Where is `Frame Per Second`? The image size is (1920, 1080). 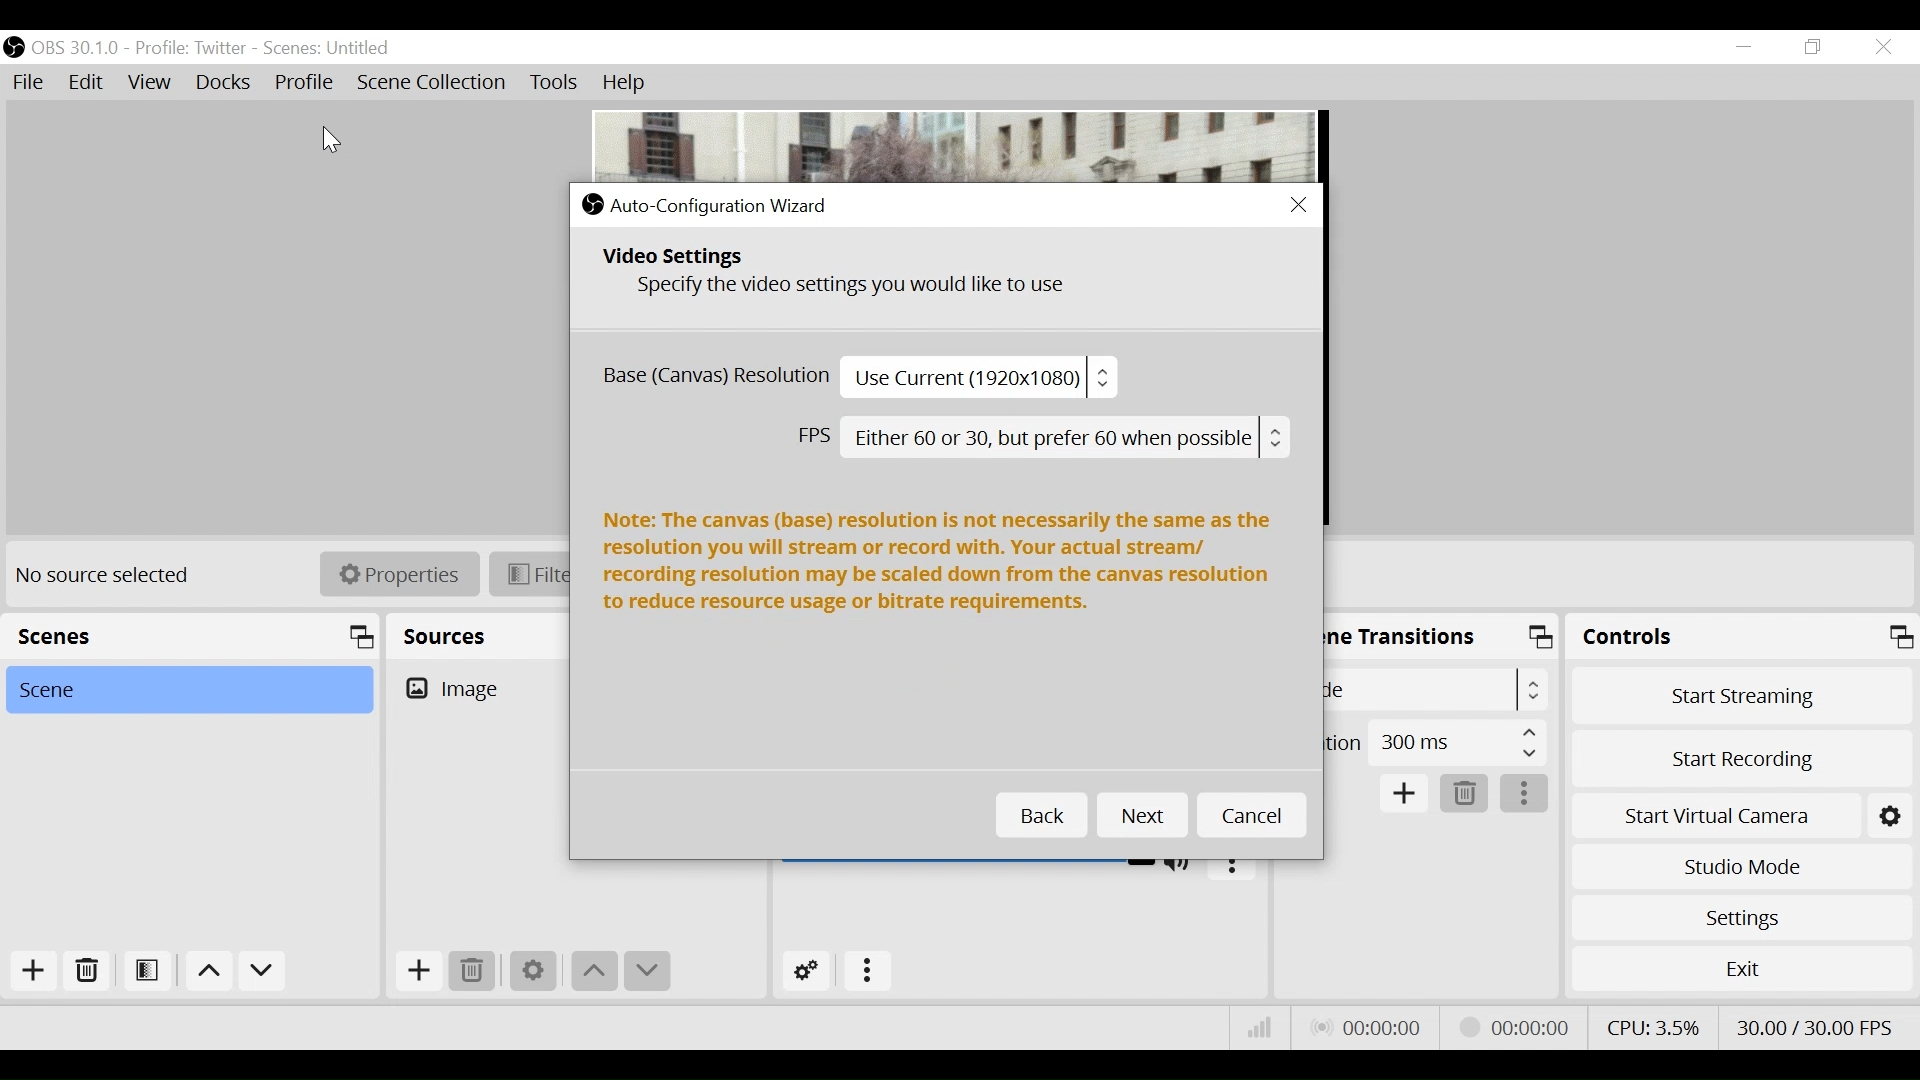
Frame Per Second is located at coordinates (1045, 438).